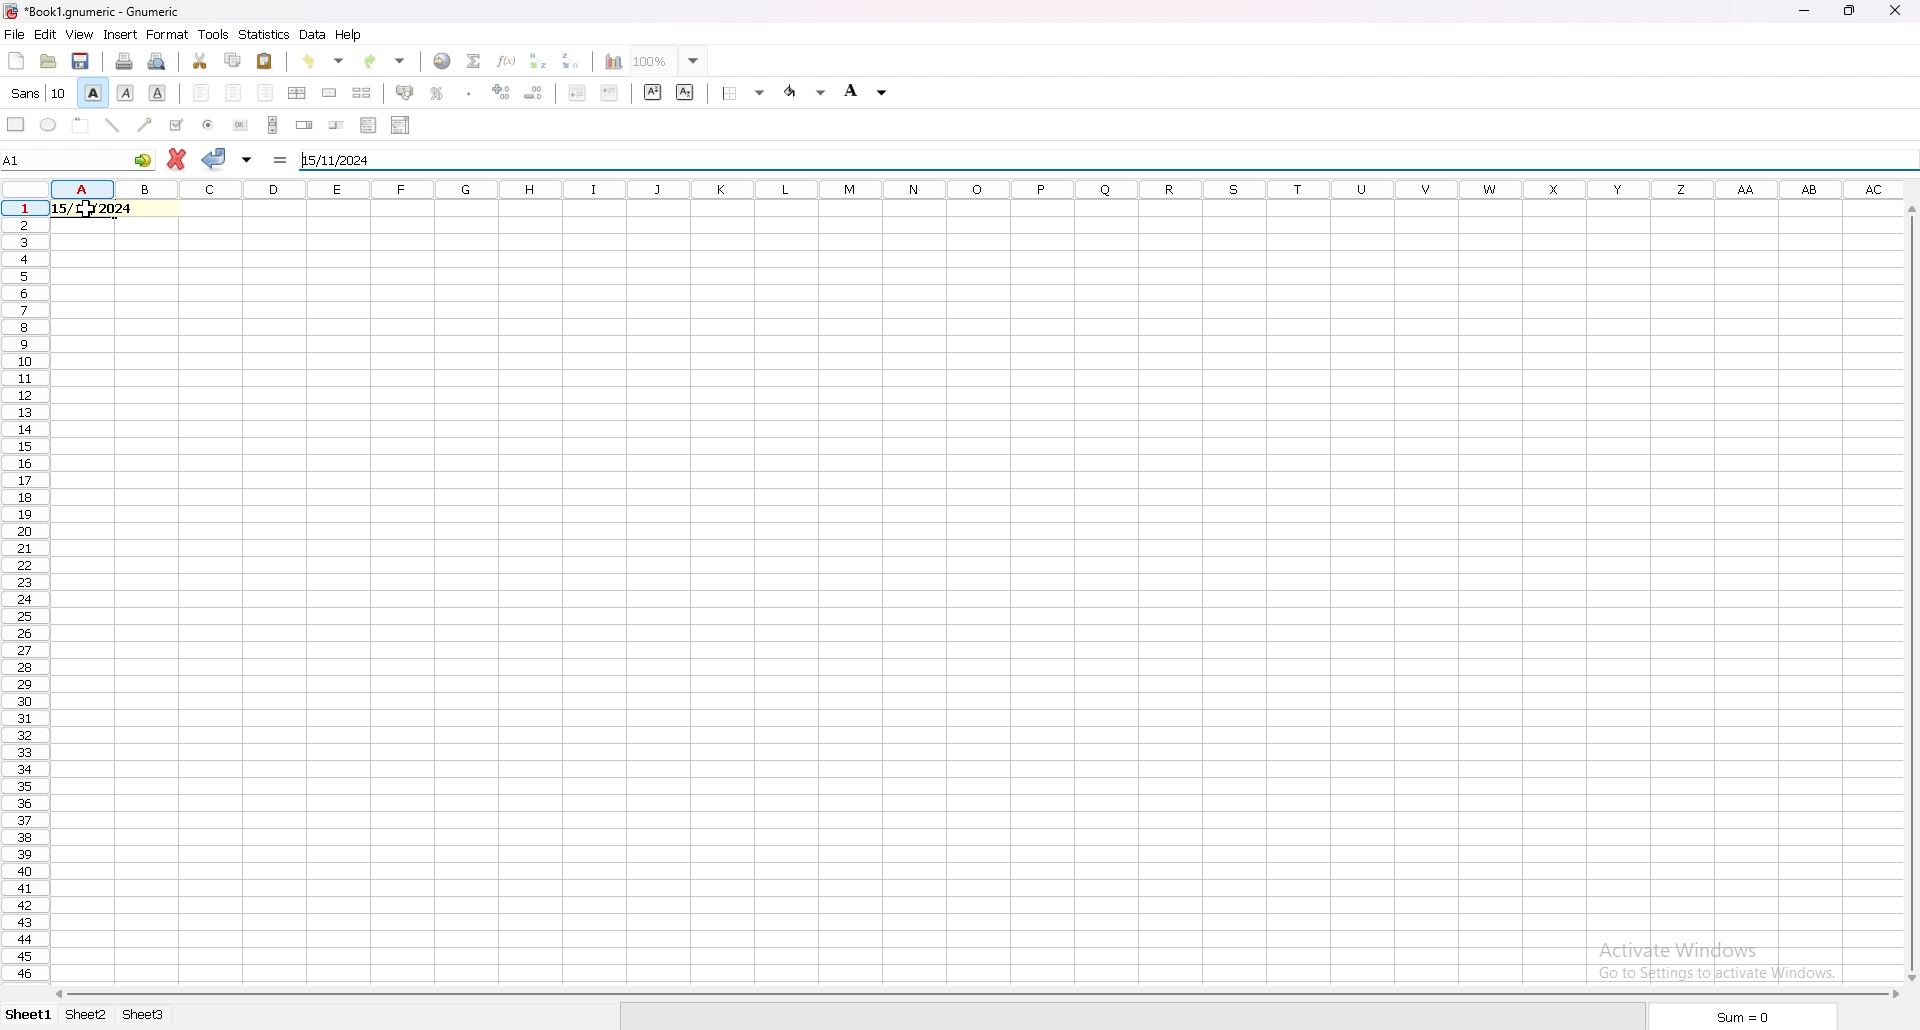 This screenshot has width=1920, height=1030. I want to click on scroll bar, so click(1912, 592).